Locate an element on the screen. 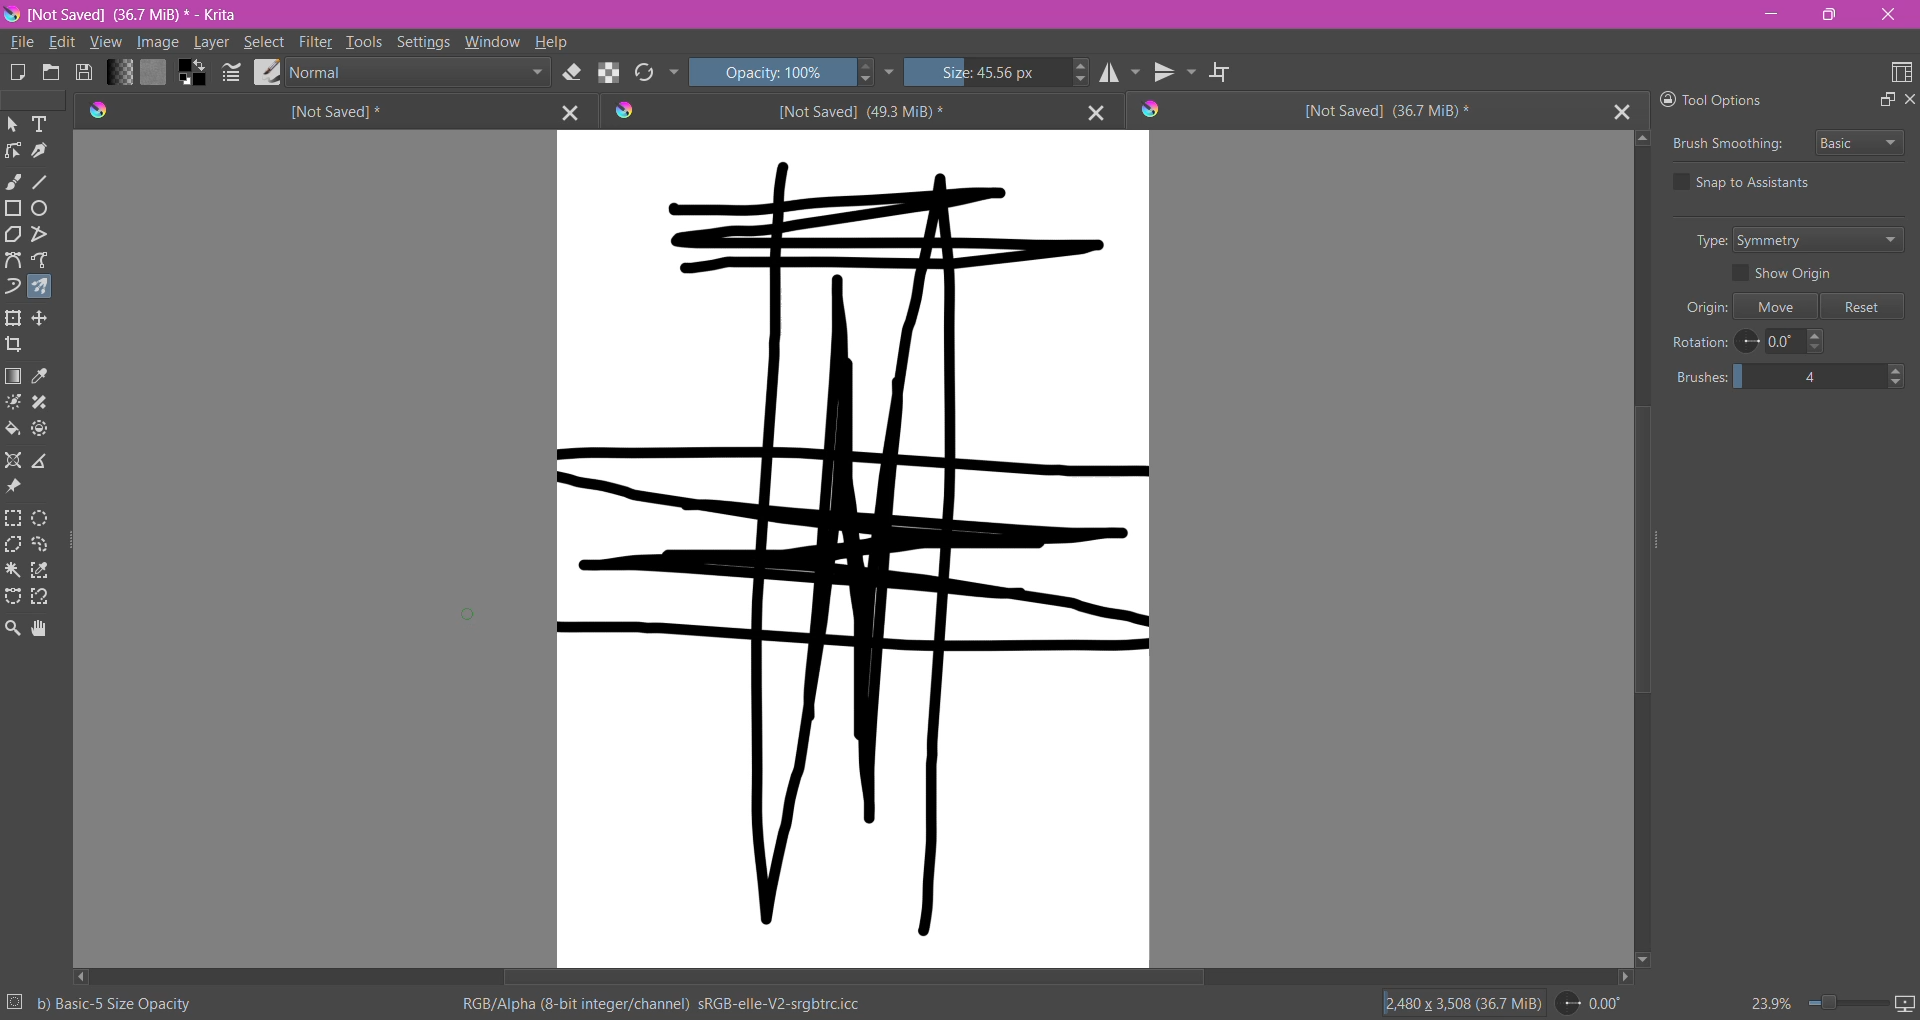 The height and width of the screenshot is (1020, 1920). Color Space is located at coordinates (662, 1004).